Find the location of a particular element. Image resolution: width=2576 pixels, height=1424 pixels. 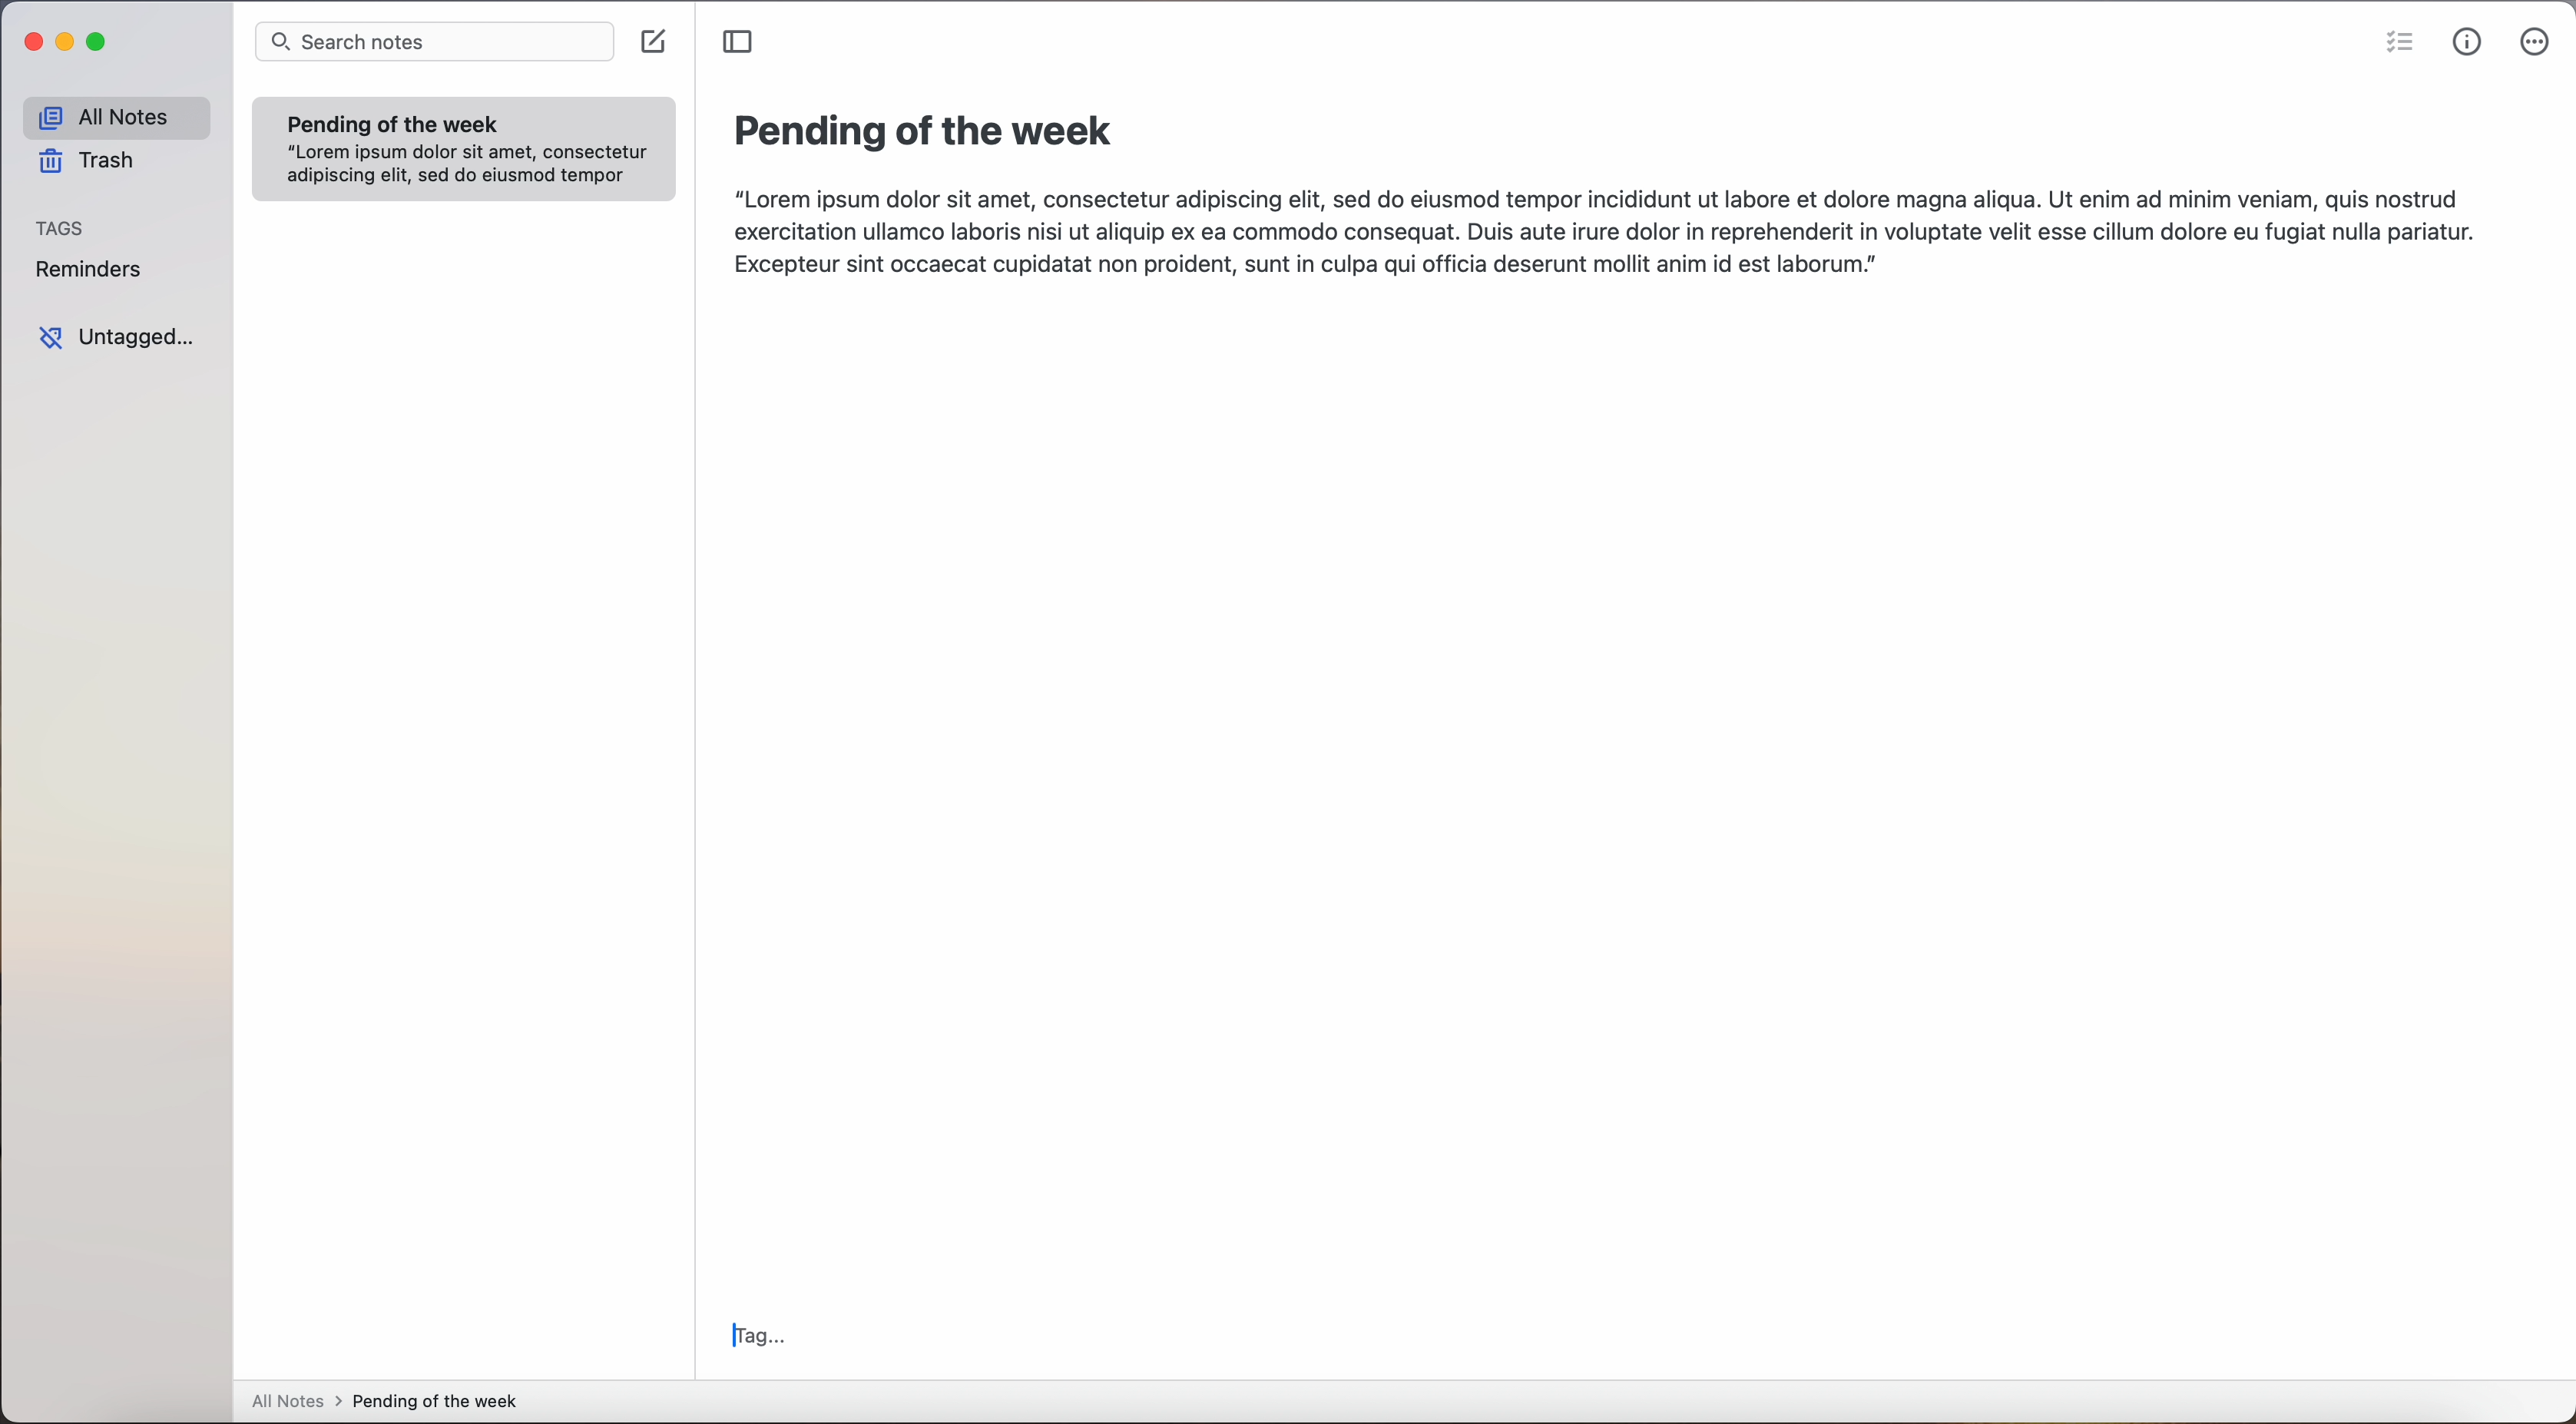

all notes is located at coordinates (111, 118).